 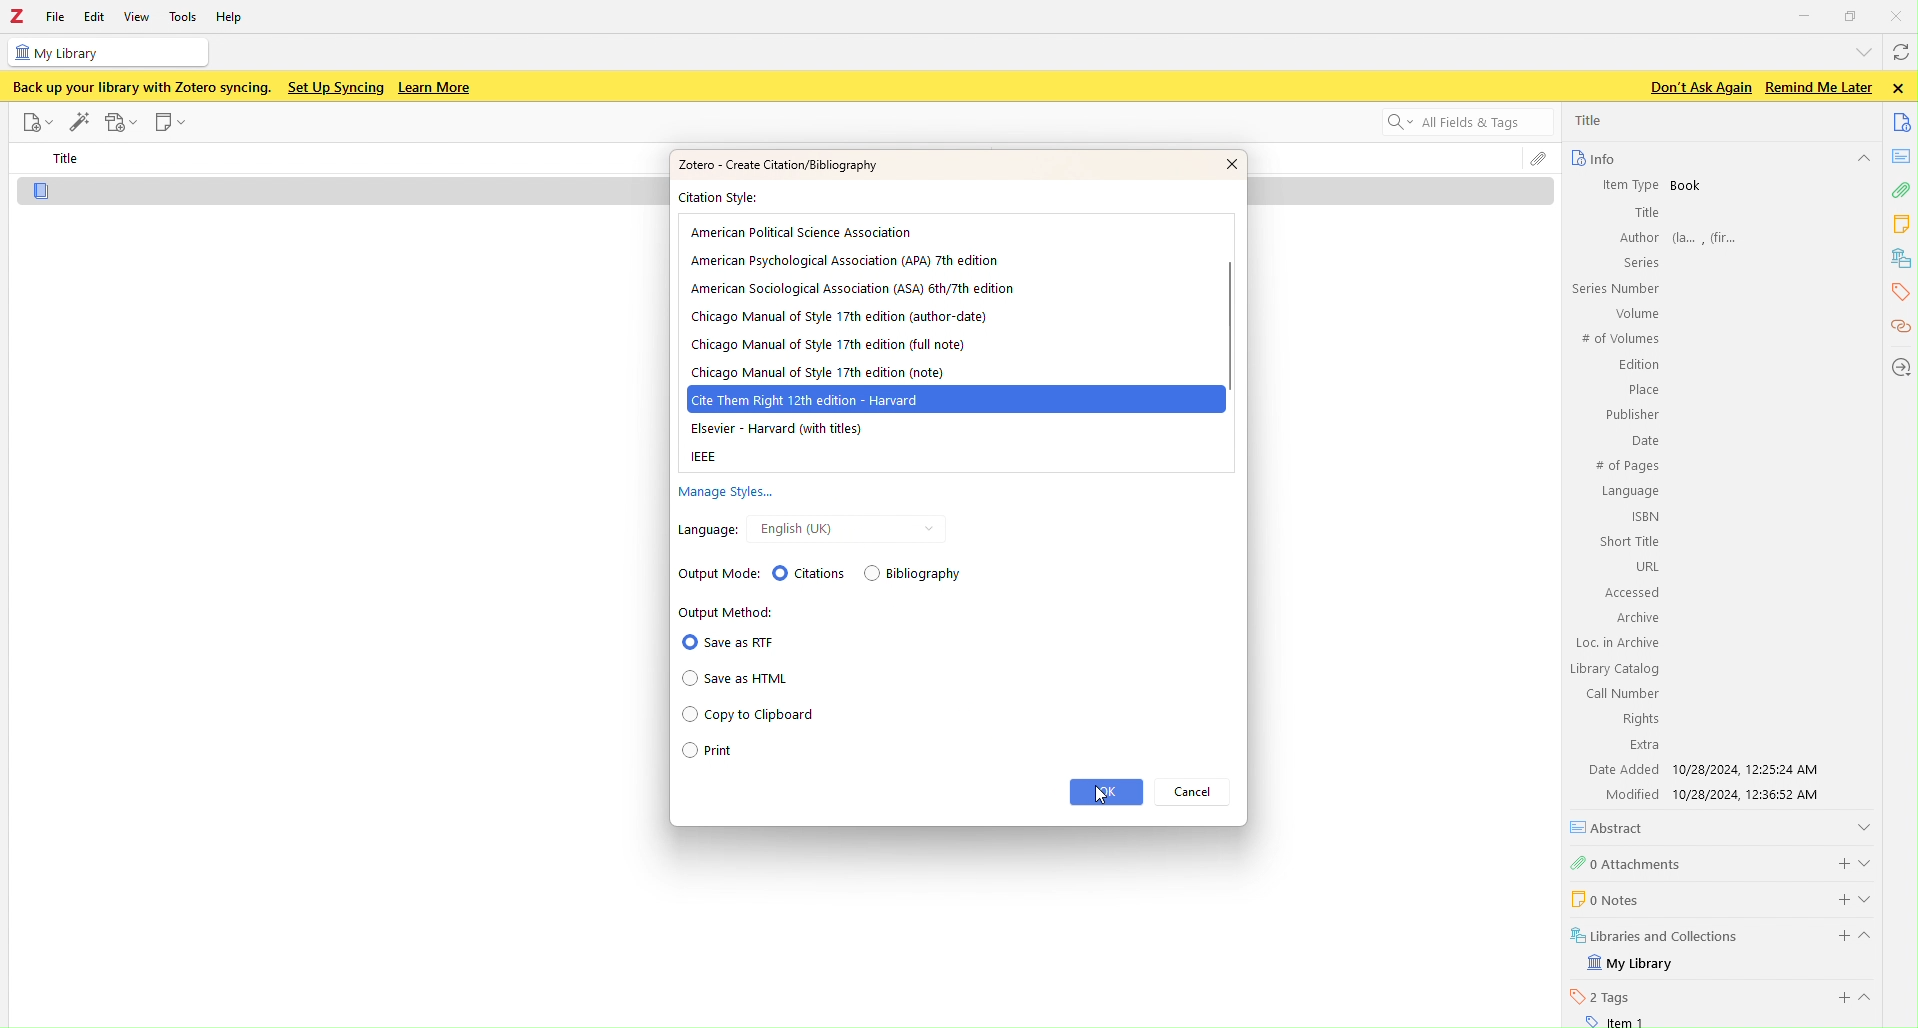 What do you see at coordinates (1637, 237) in the screenshot?
I see `Author` at bounding box center [1637, 237].